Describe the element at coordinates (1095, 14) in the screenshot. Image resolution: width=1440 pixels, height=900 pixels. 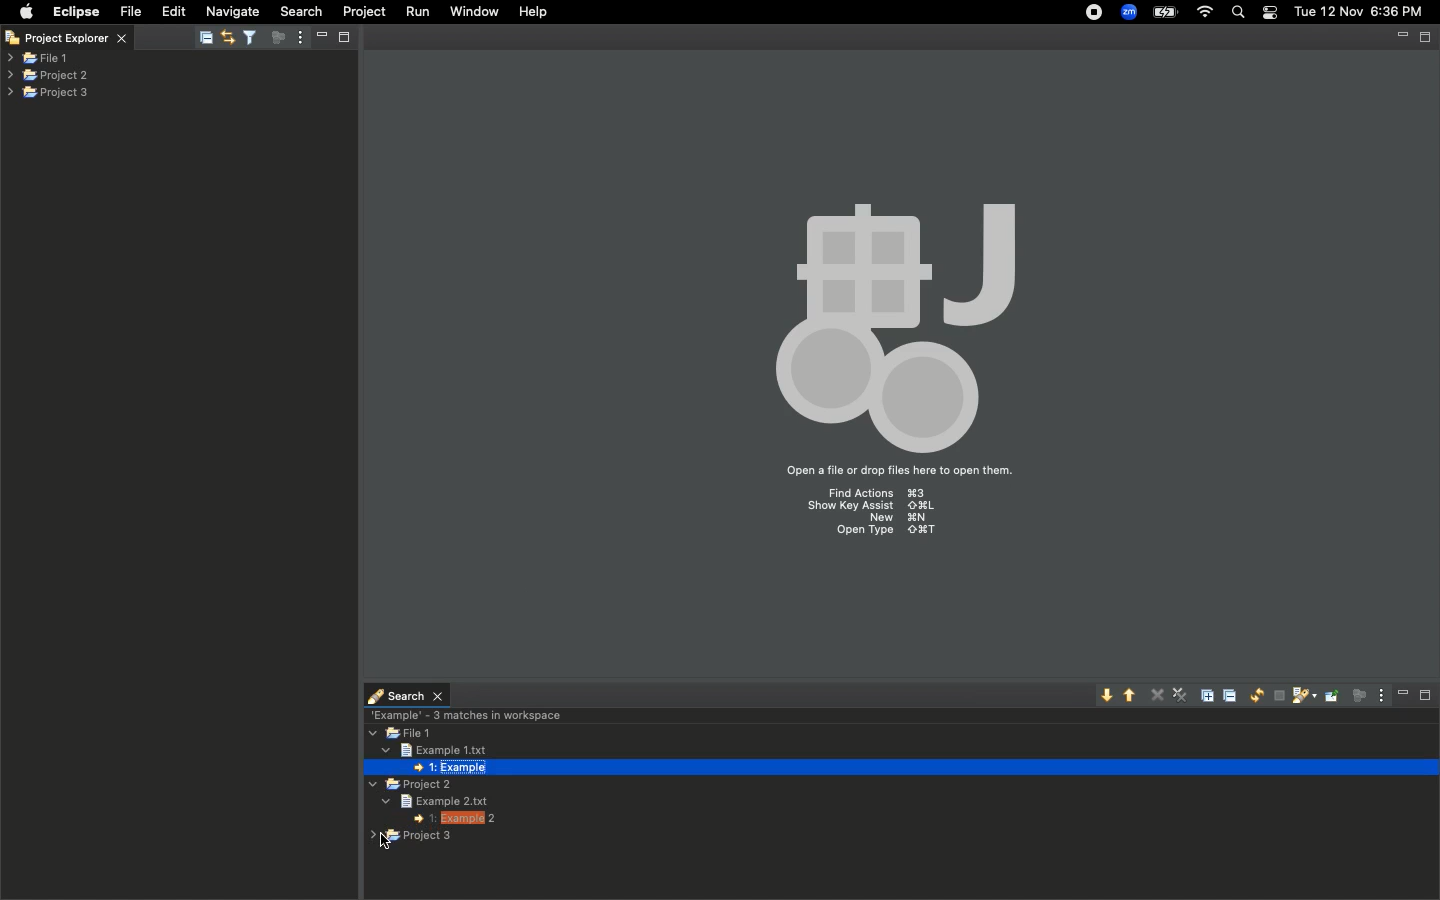
I see `Recording` at that location.